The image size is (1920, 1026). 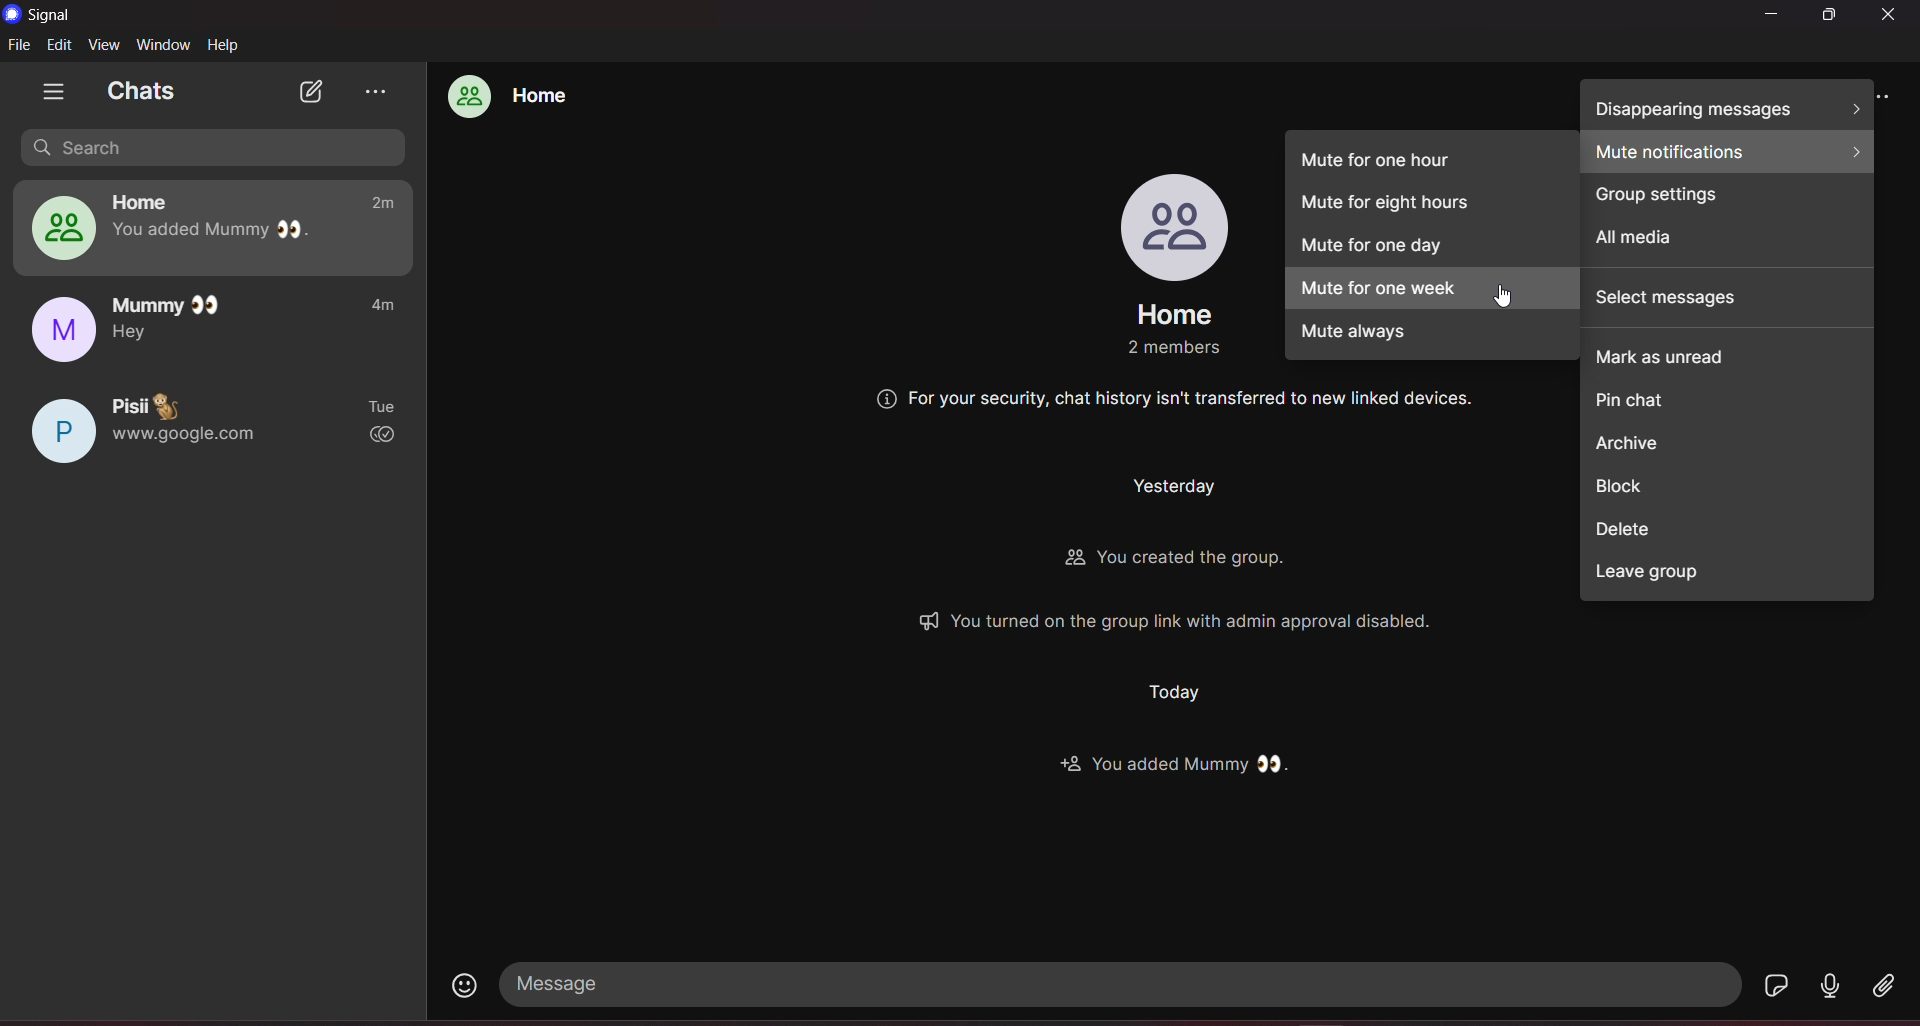 What do you see at coordinates (1123, 984) in the screenshot?
I see `message` at bounding box center [1123, 984].